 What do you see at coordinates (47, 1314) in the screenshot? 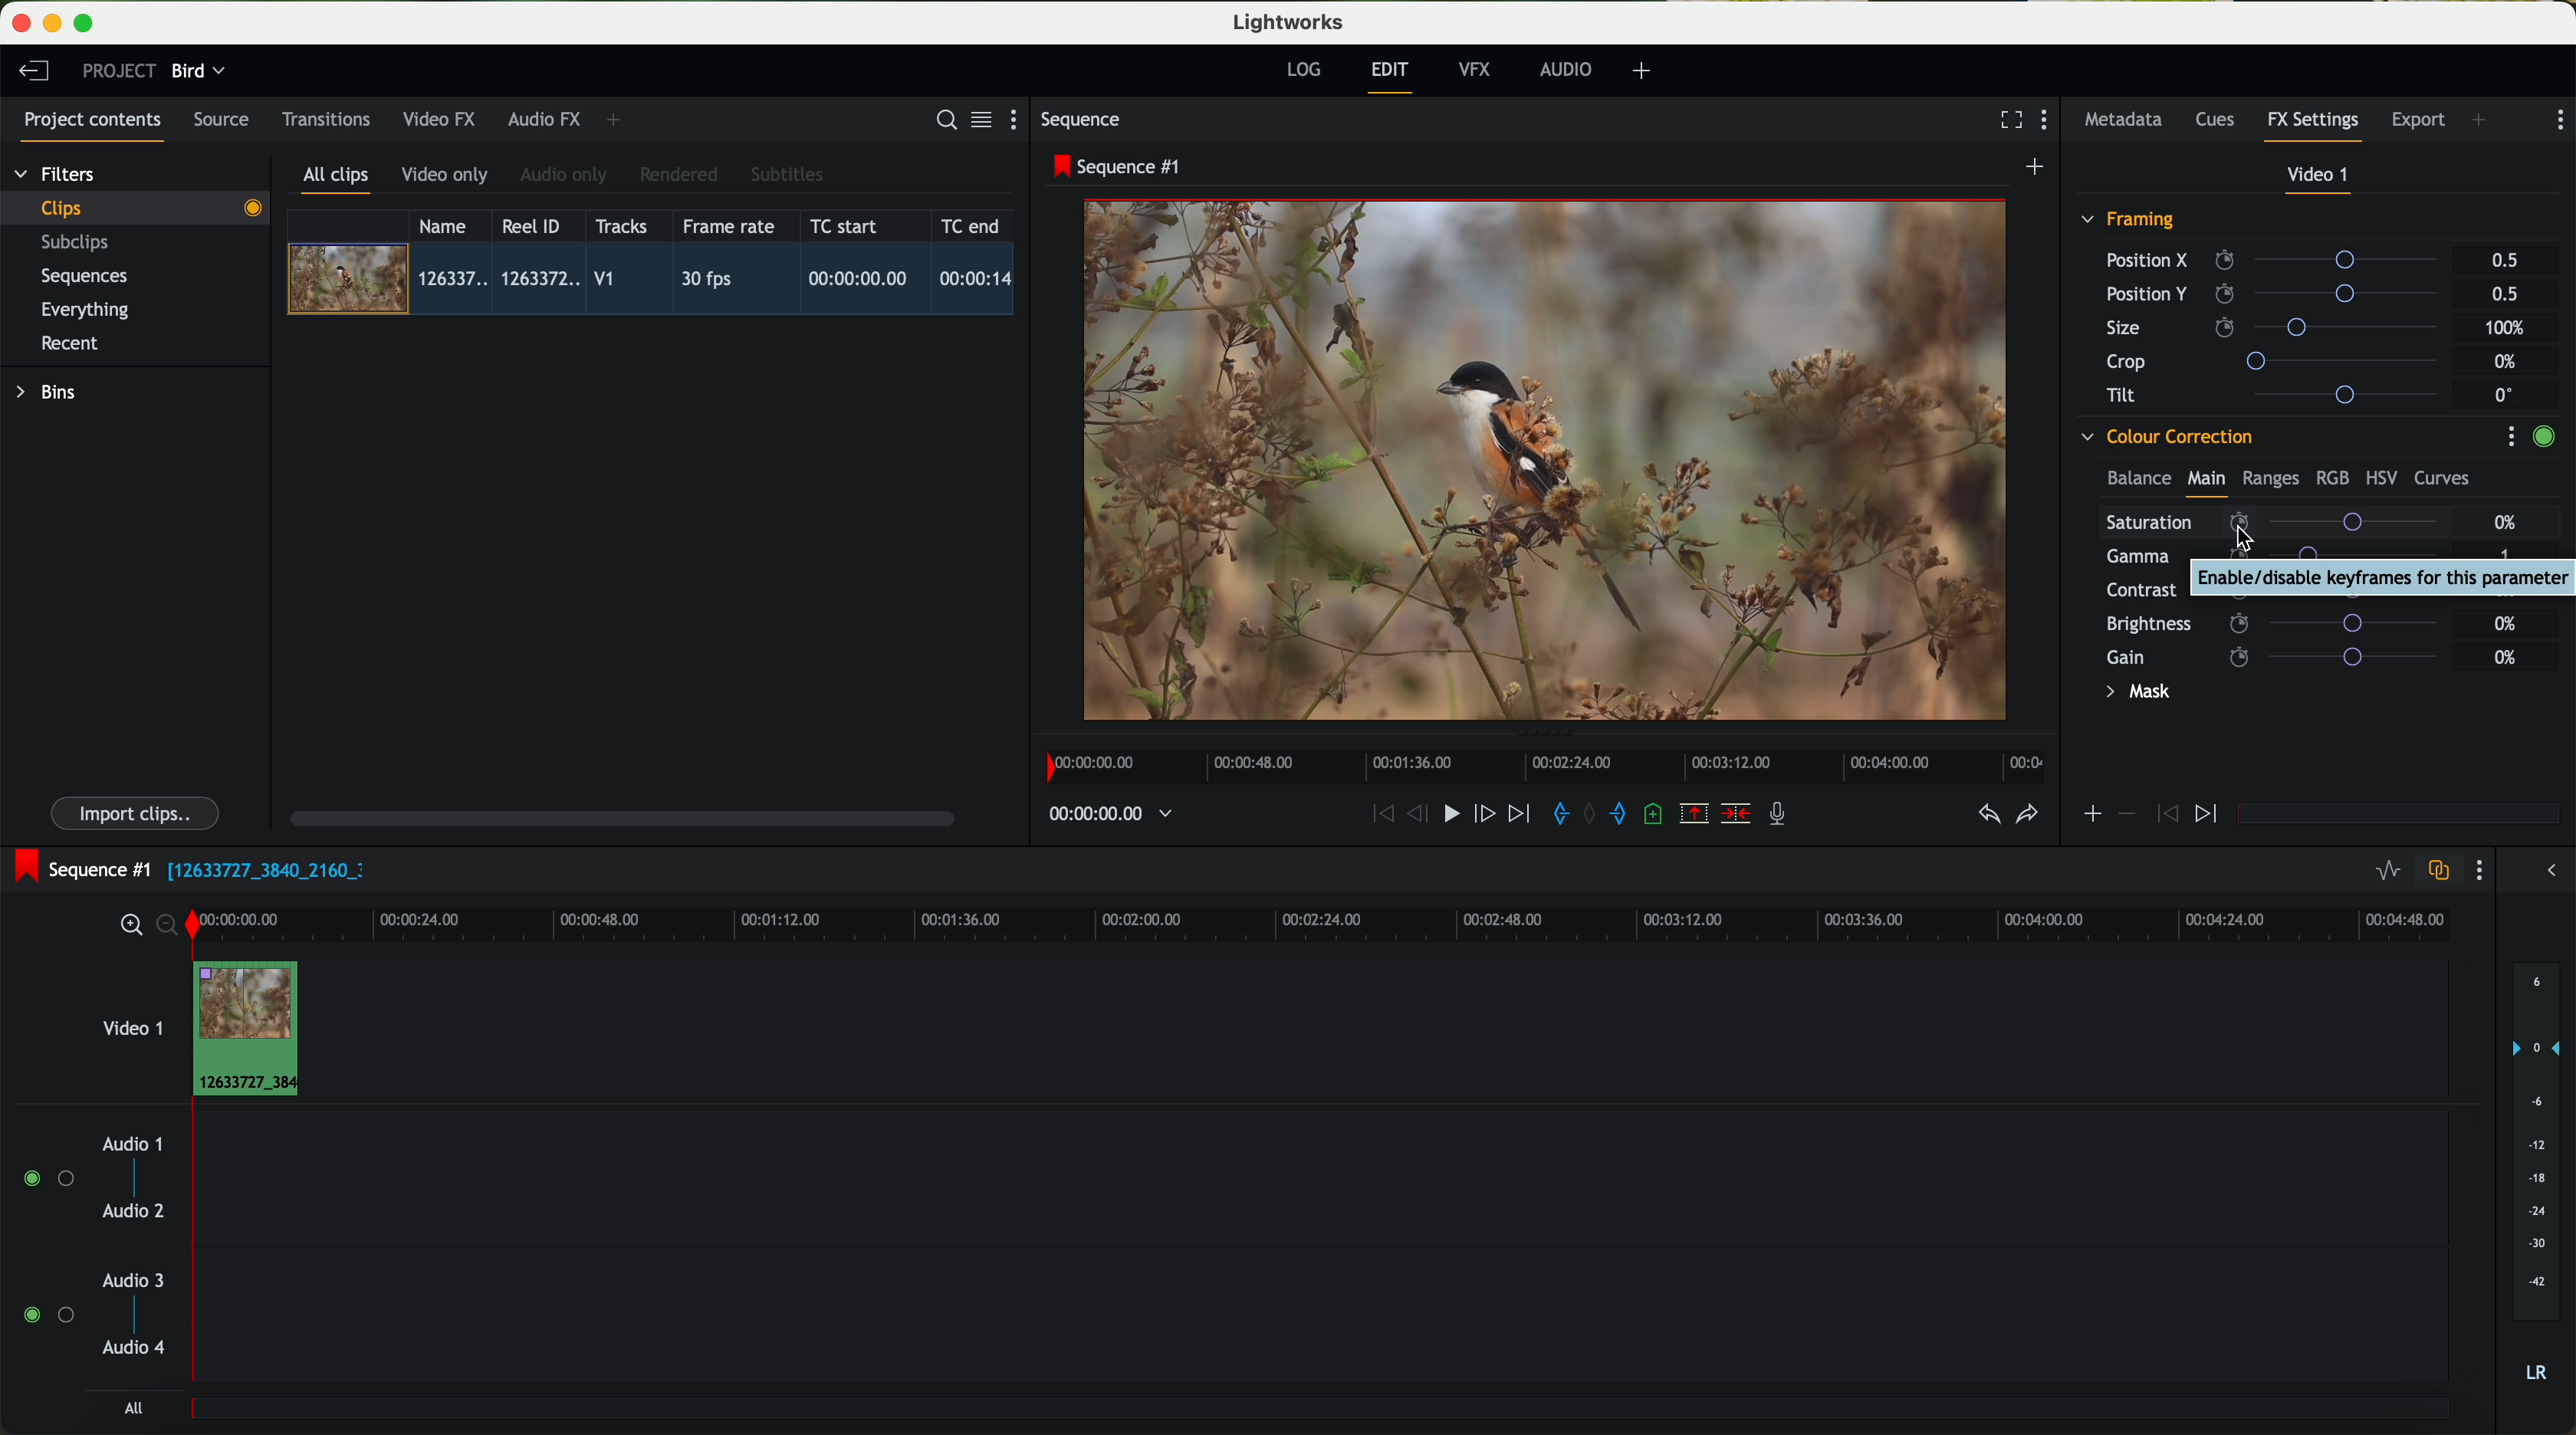
I see `enable audio` at bounding box center [47, 1314].